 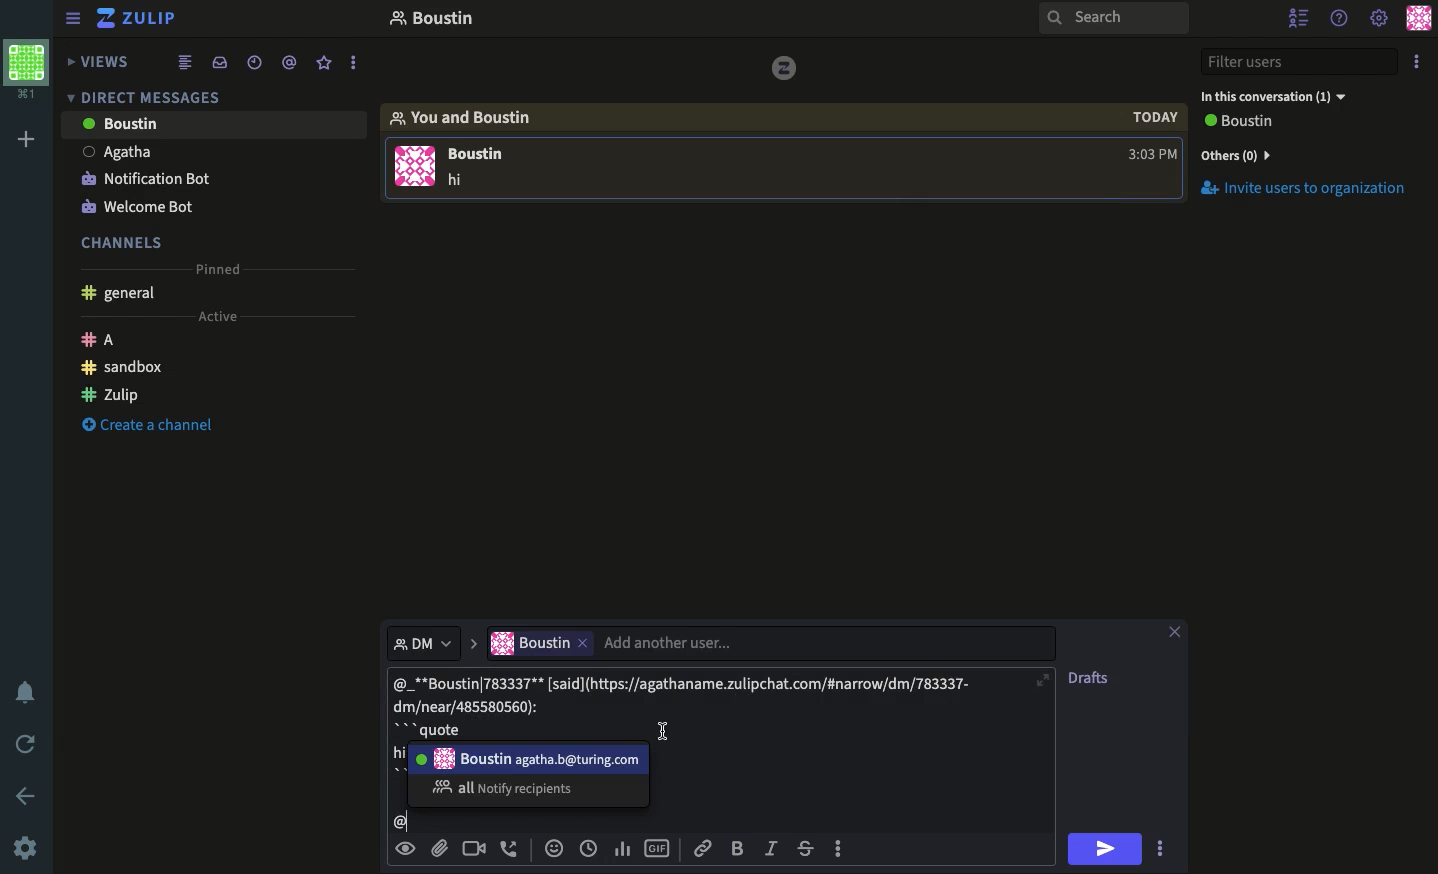 I want to click on Tagged, so click(x=289, y=63).